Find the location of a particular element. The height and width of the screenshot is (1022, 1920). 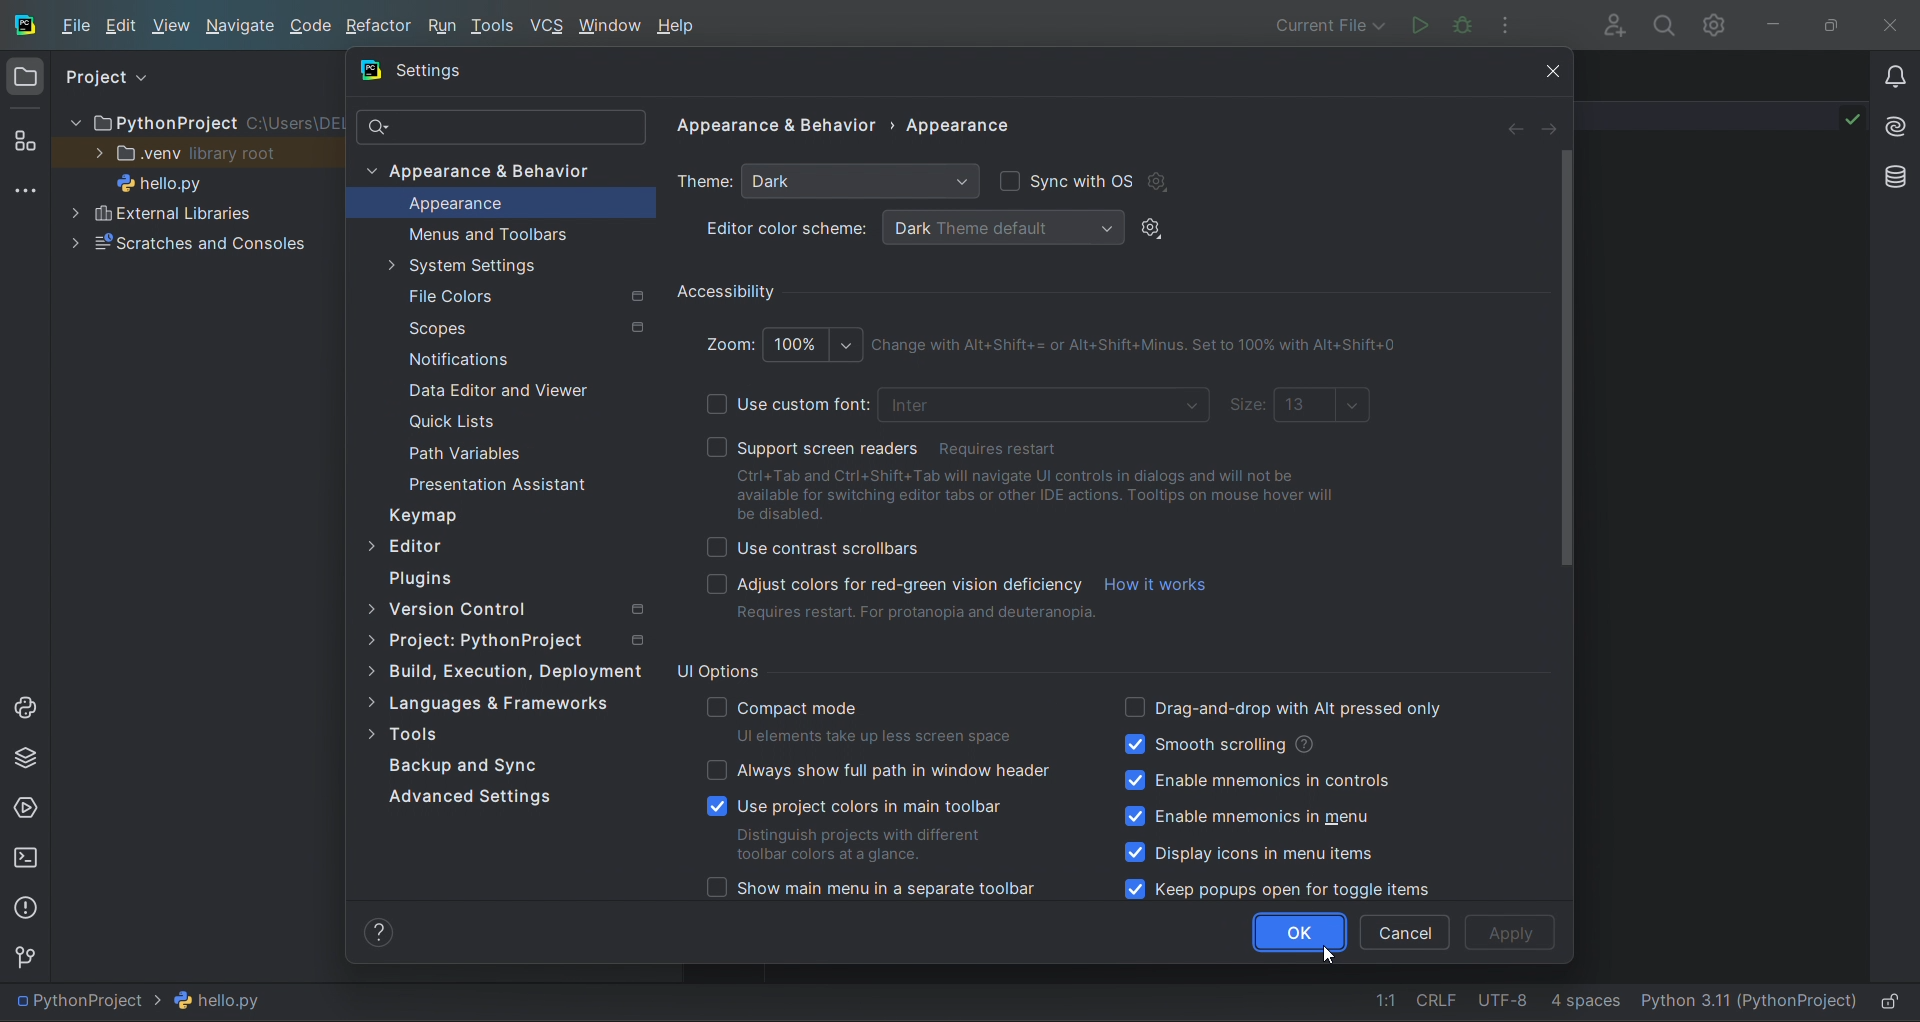

interpreter is located at coordinates (1746, 1004).